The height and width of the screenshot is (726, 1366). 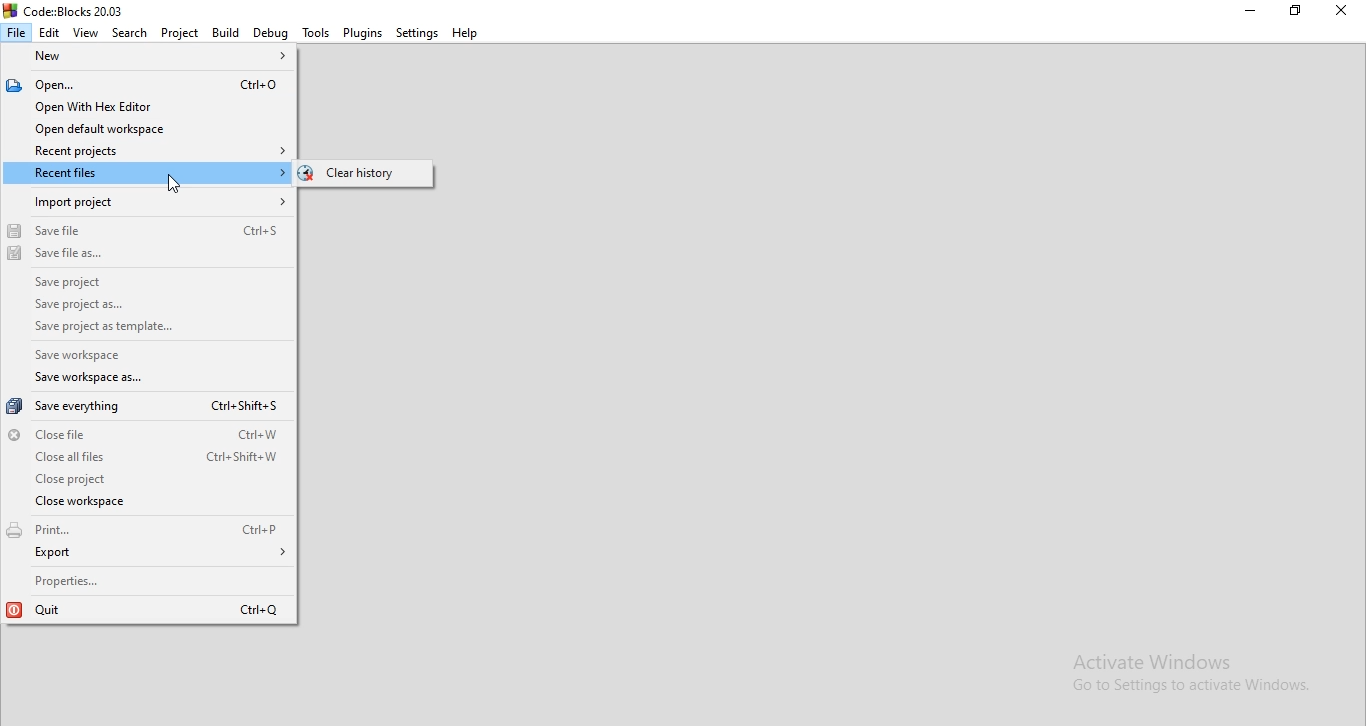 What do you see at coordinates (151, 58) in the screenshot?
I see `New` at bounding box center [151, 58].